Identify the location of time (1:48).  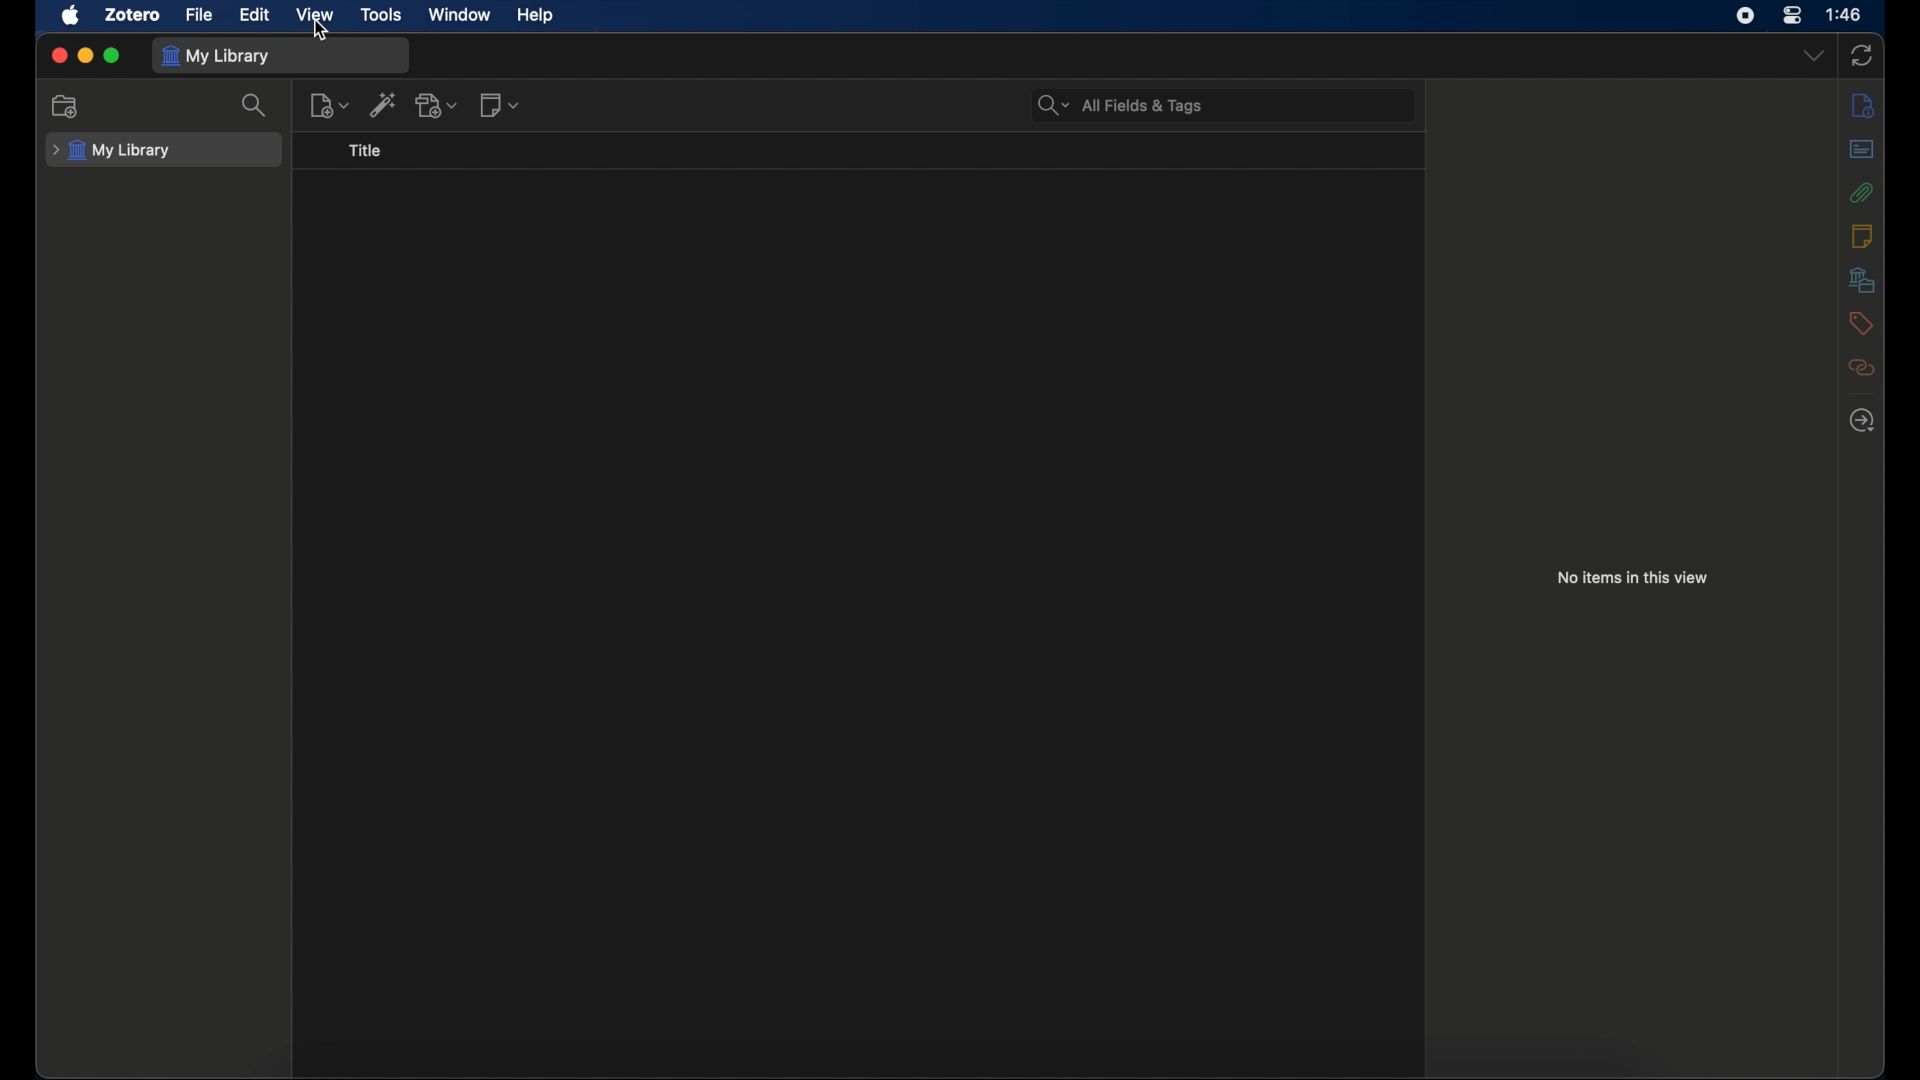
(1844, 13).